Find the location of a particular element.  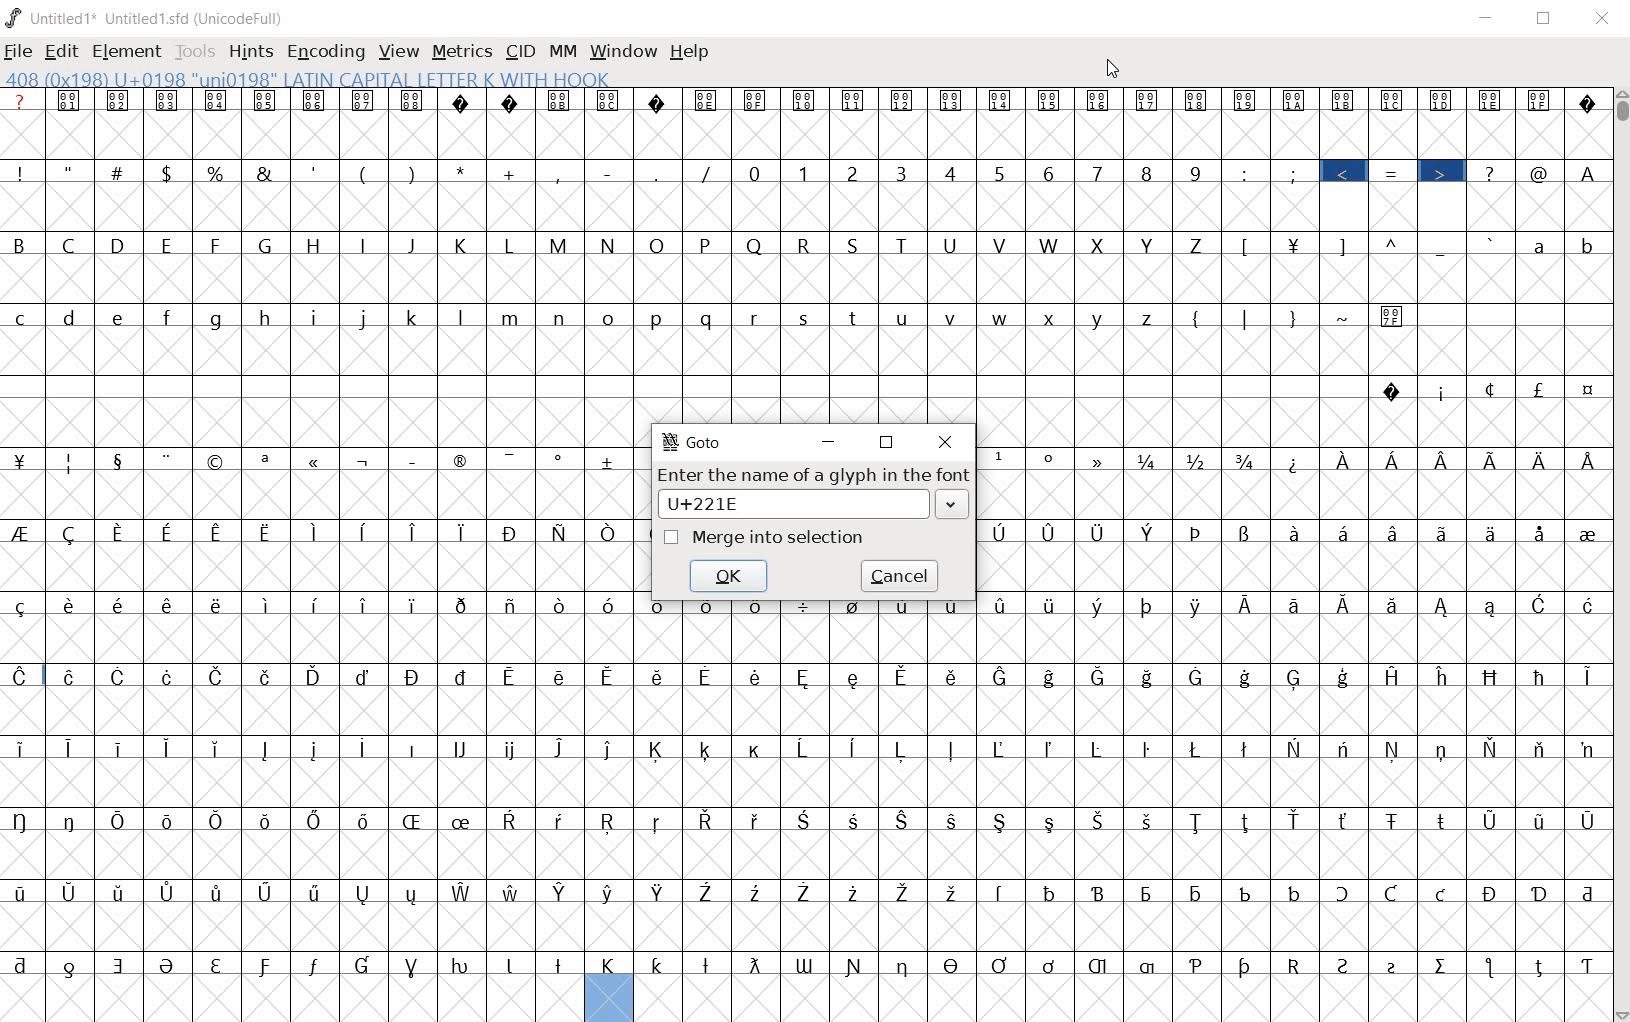

highlighted symbol is located at coordinates (1441, 169).